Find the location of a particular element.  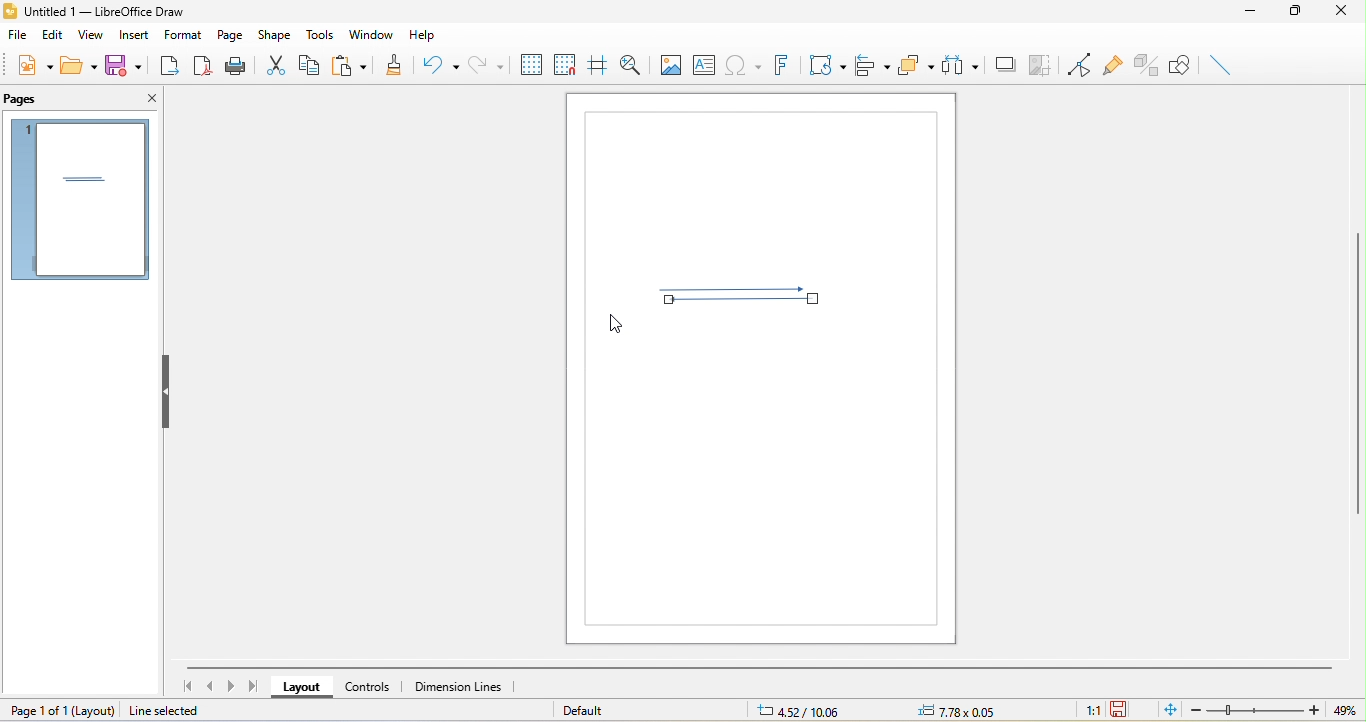

align objects is located at coordinates (874, 66).